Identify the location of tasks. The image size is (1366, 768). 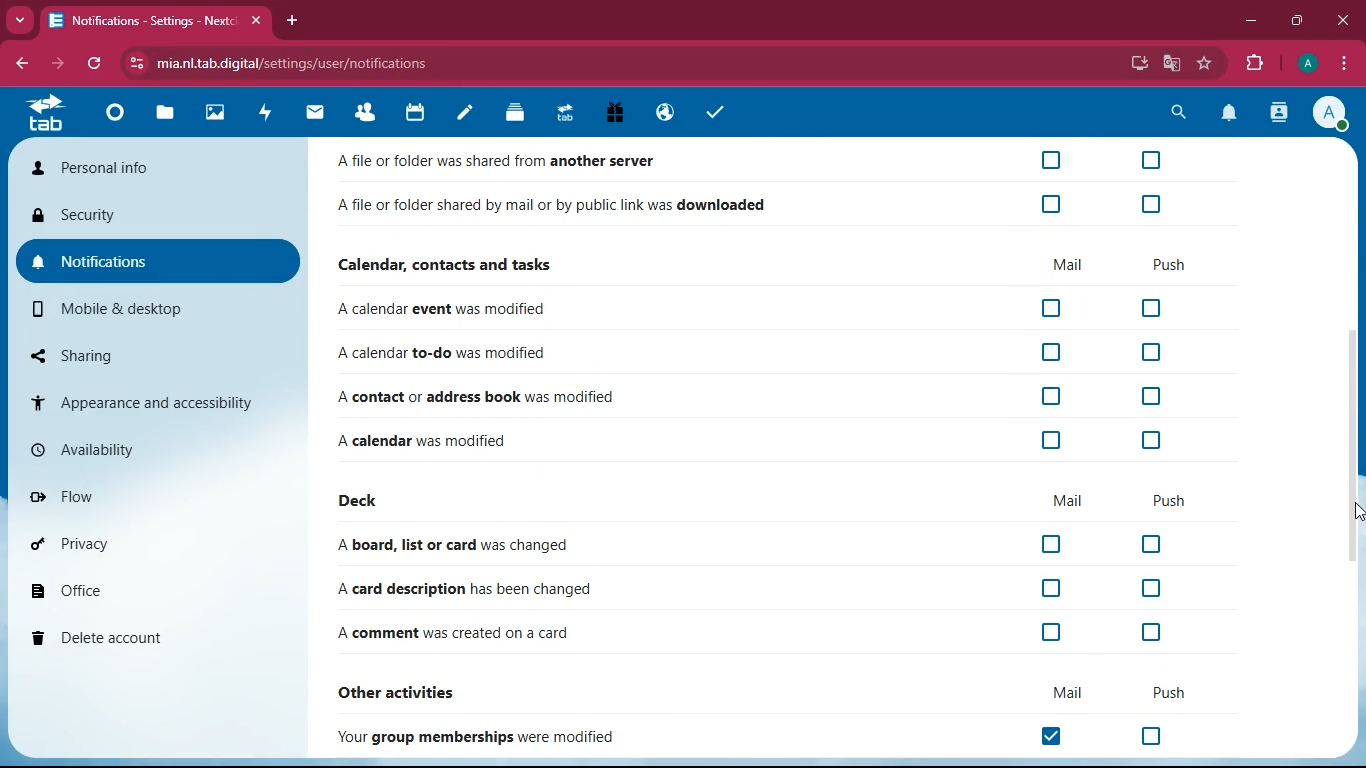
(712, 112).